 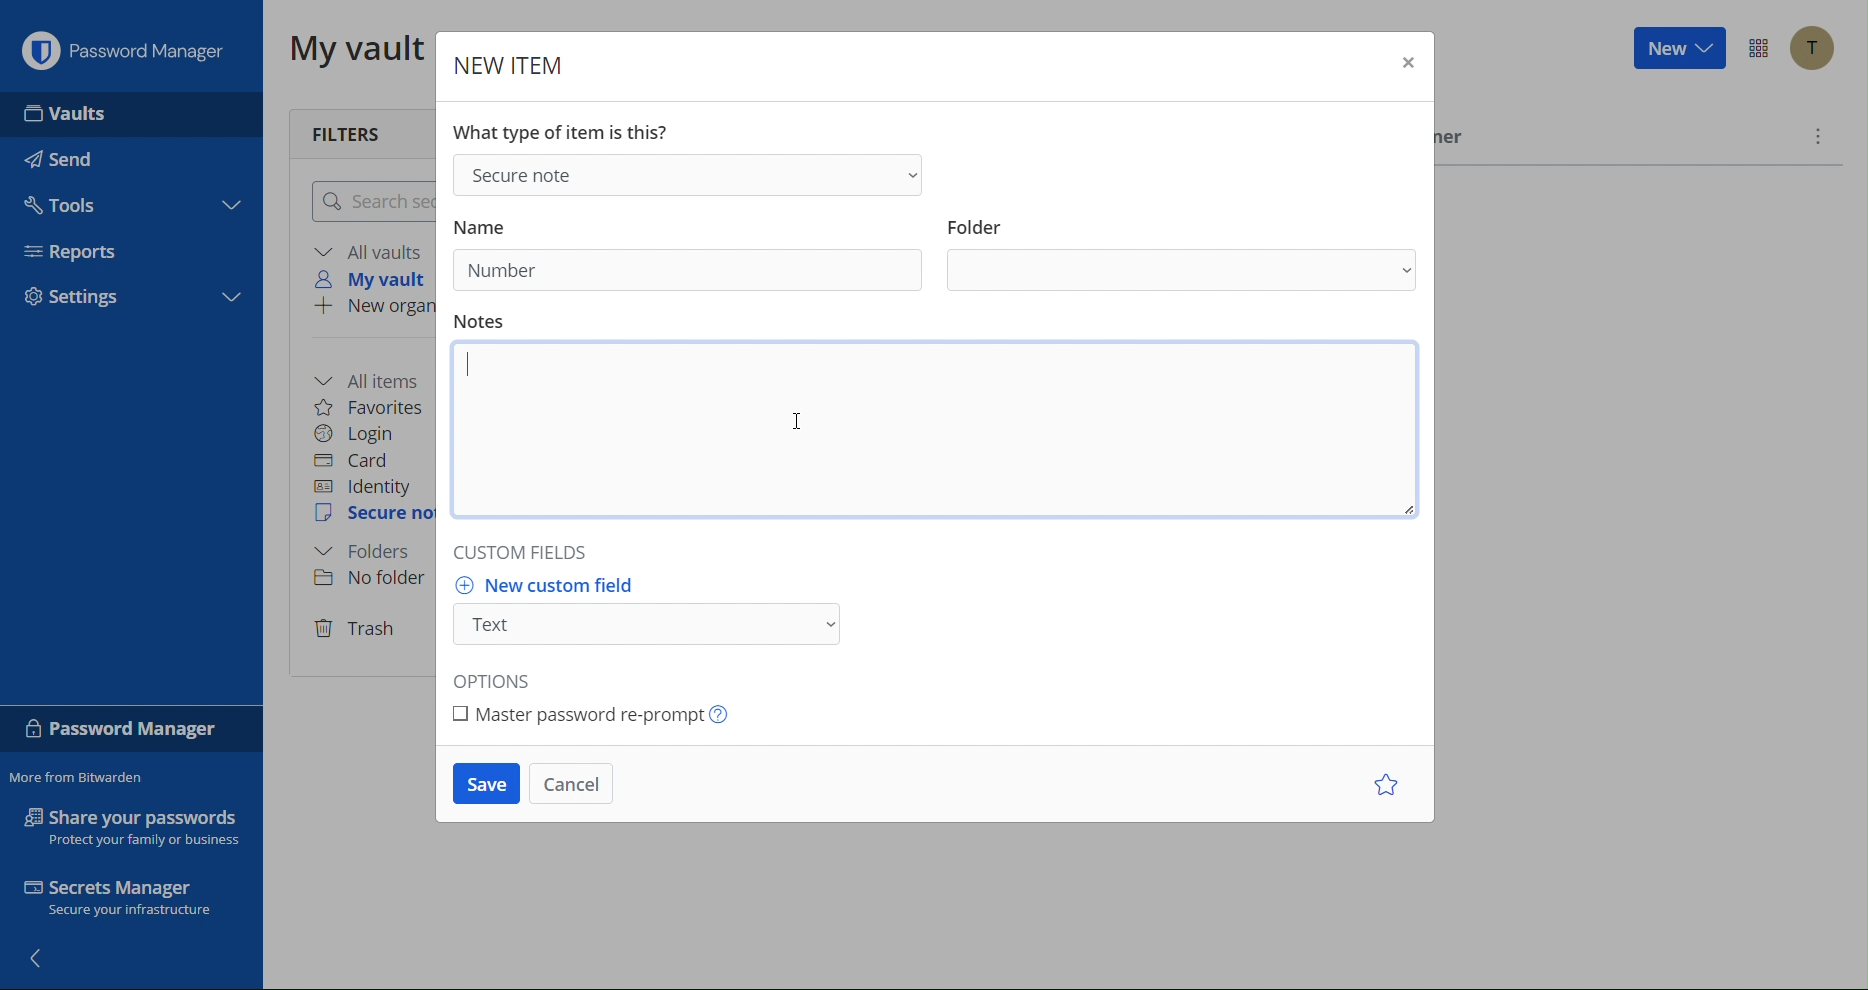 I want to click on All vaults, so click(x=369, y=251).